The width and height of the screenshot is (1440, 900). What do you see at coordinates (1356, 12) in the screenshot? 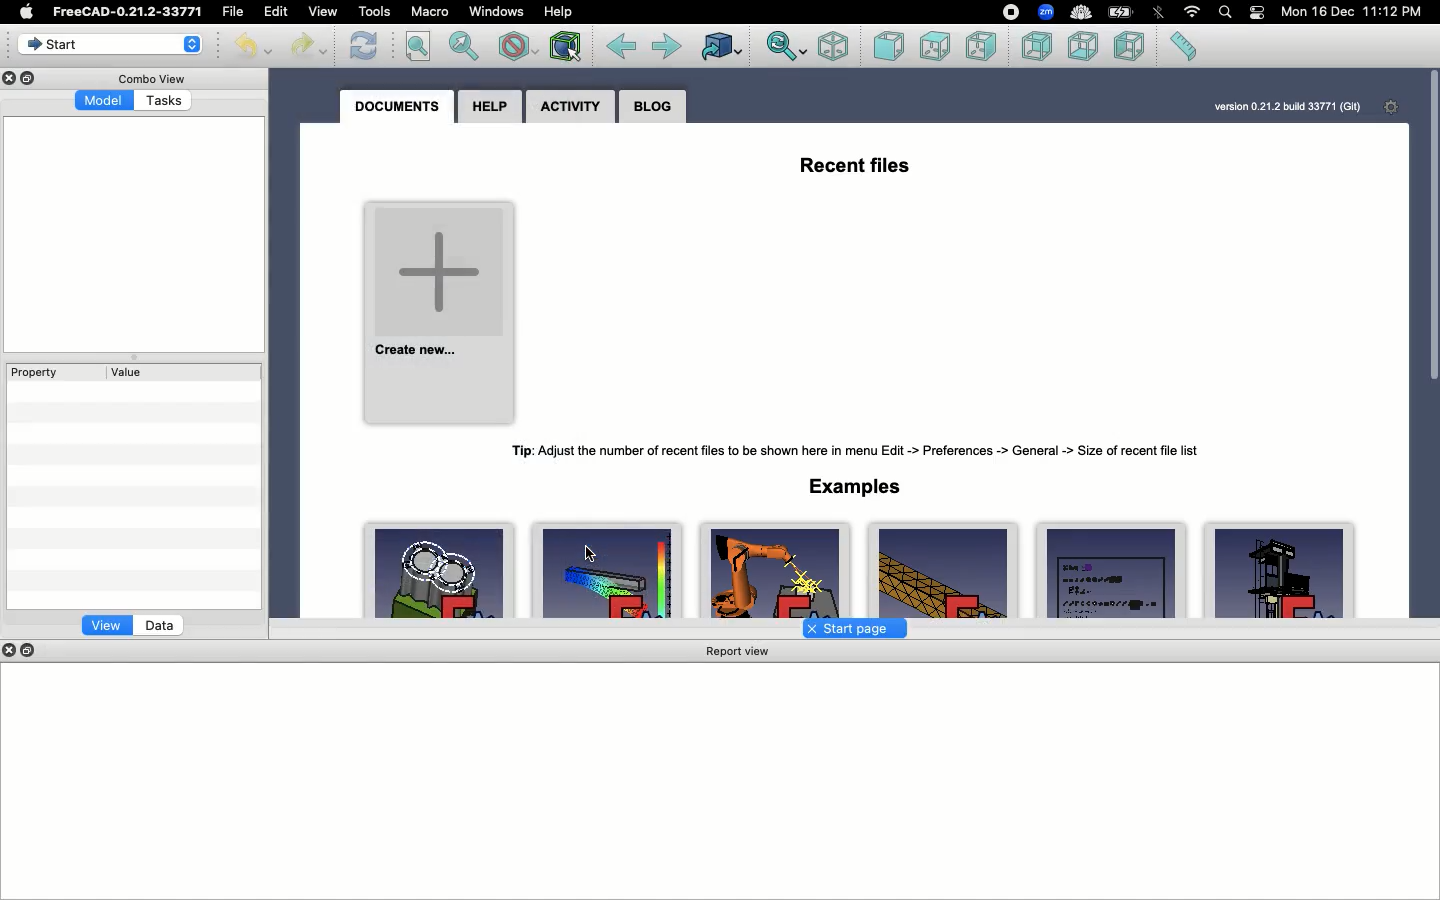
I see `Mon 16 Dec 11:12 PM` at bounding box center [1356, 12].